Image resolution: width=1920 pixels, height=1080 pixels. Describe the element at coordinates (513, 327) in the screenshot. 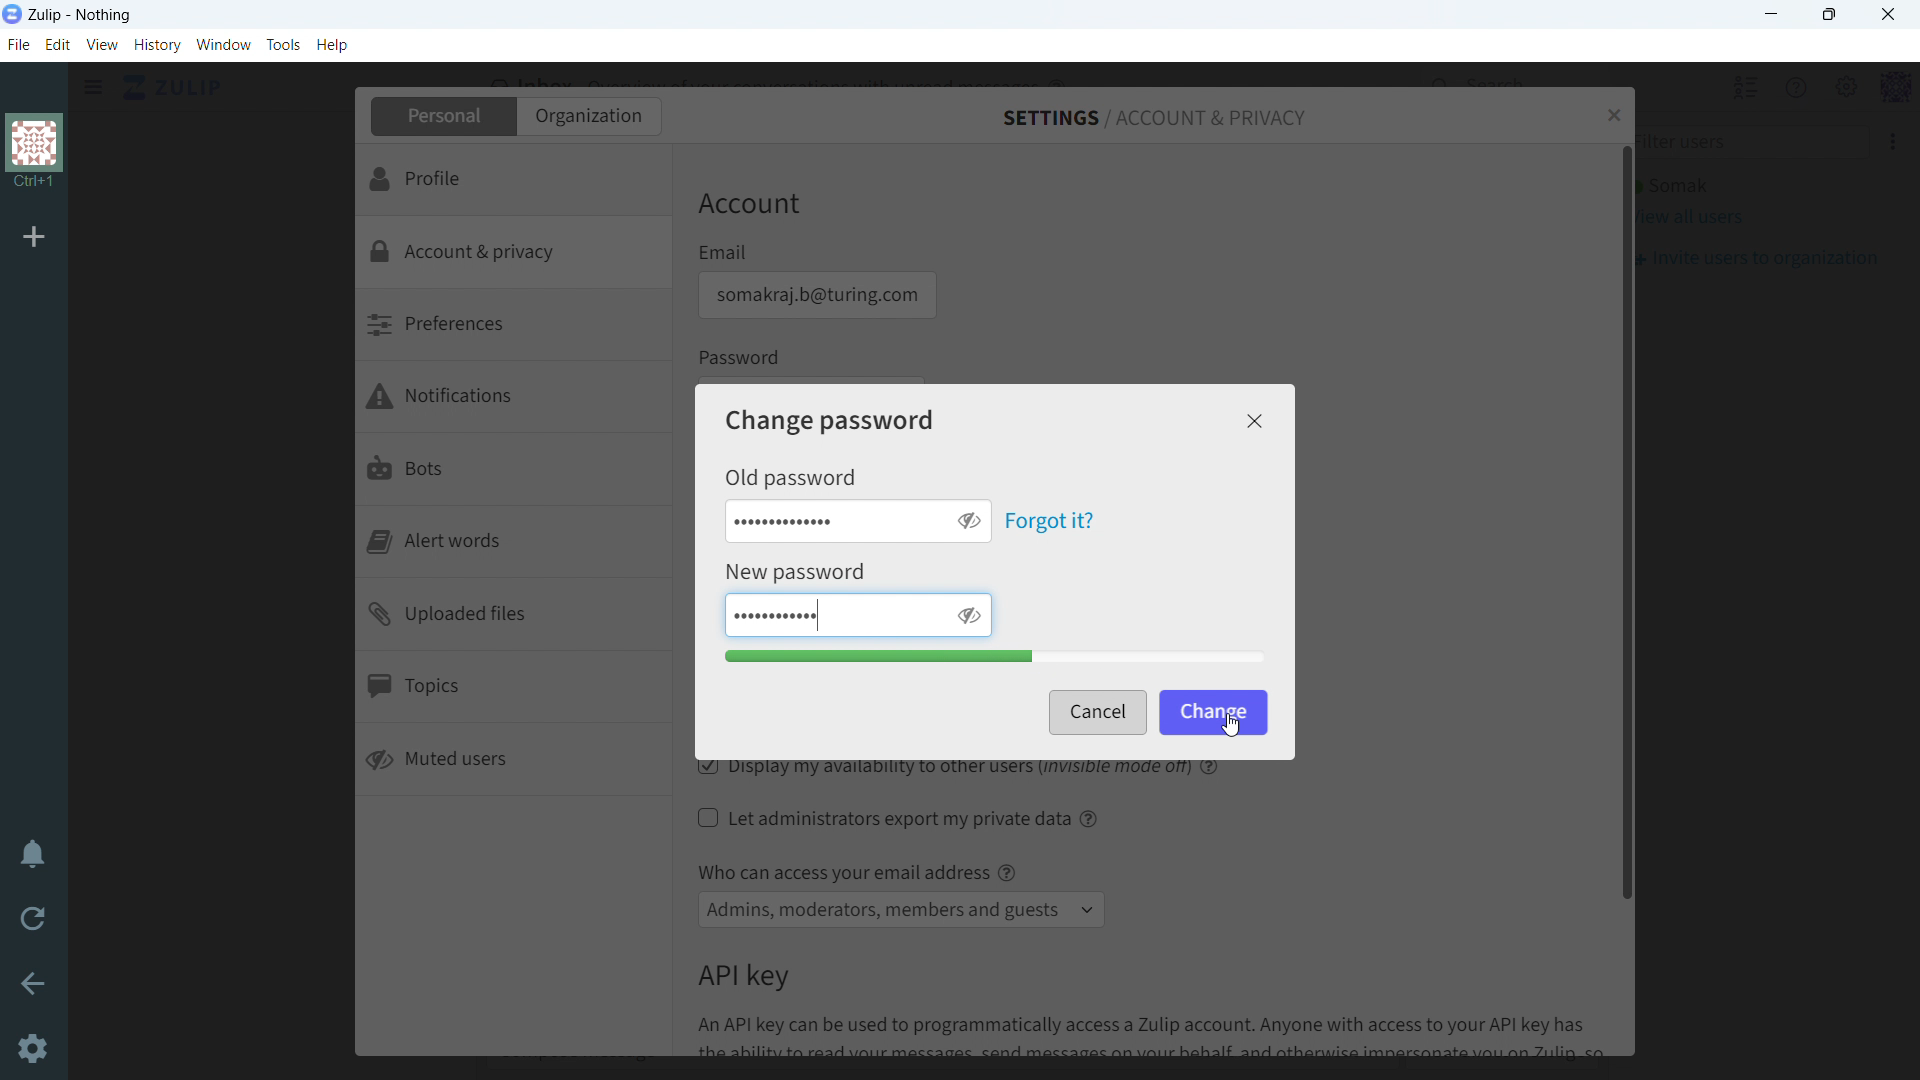

I see `preferences` at that location.